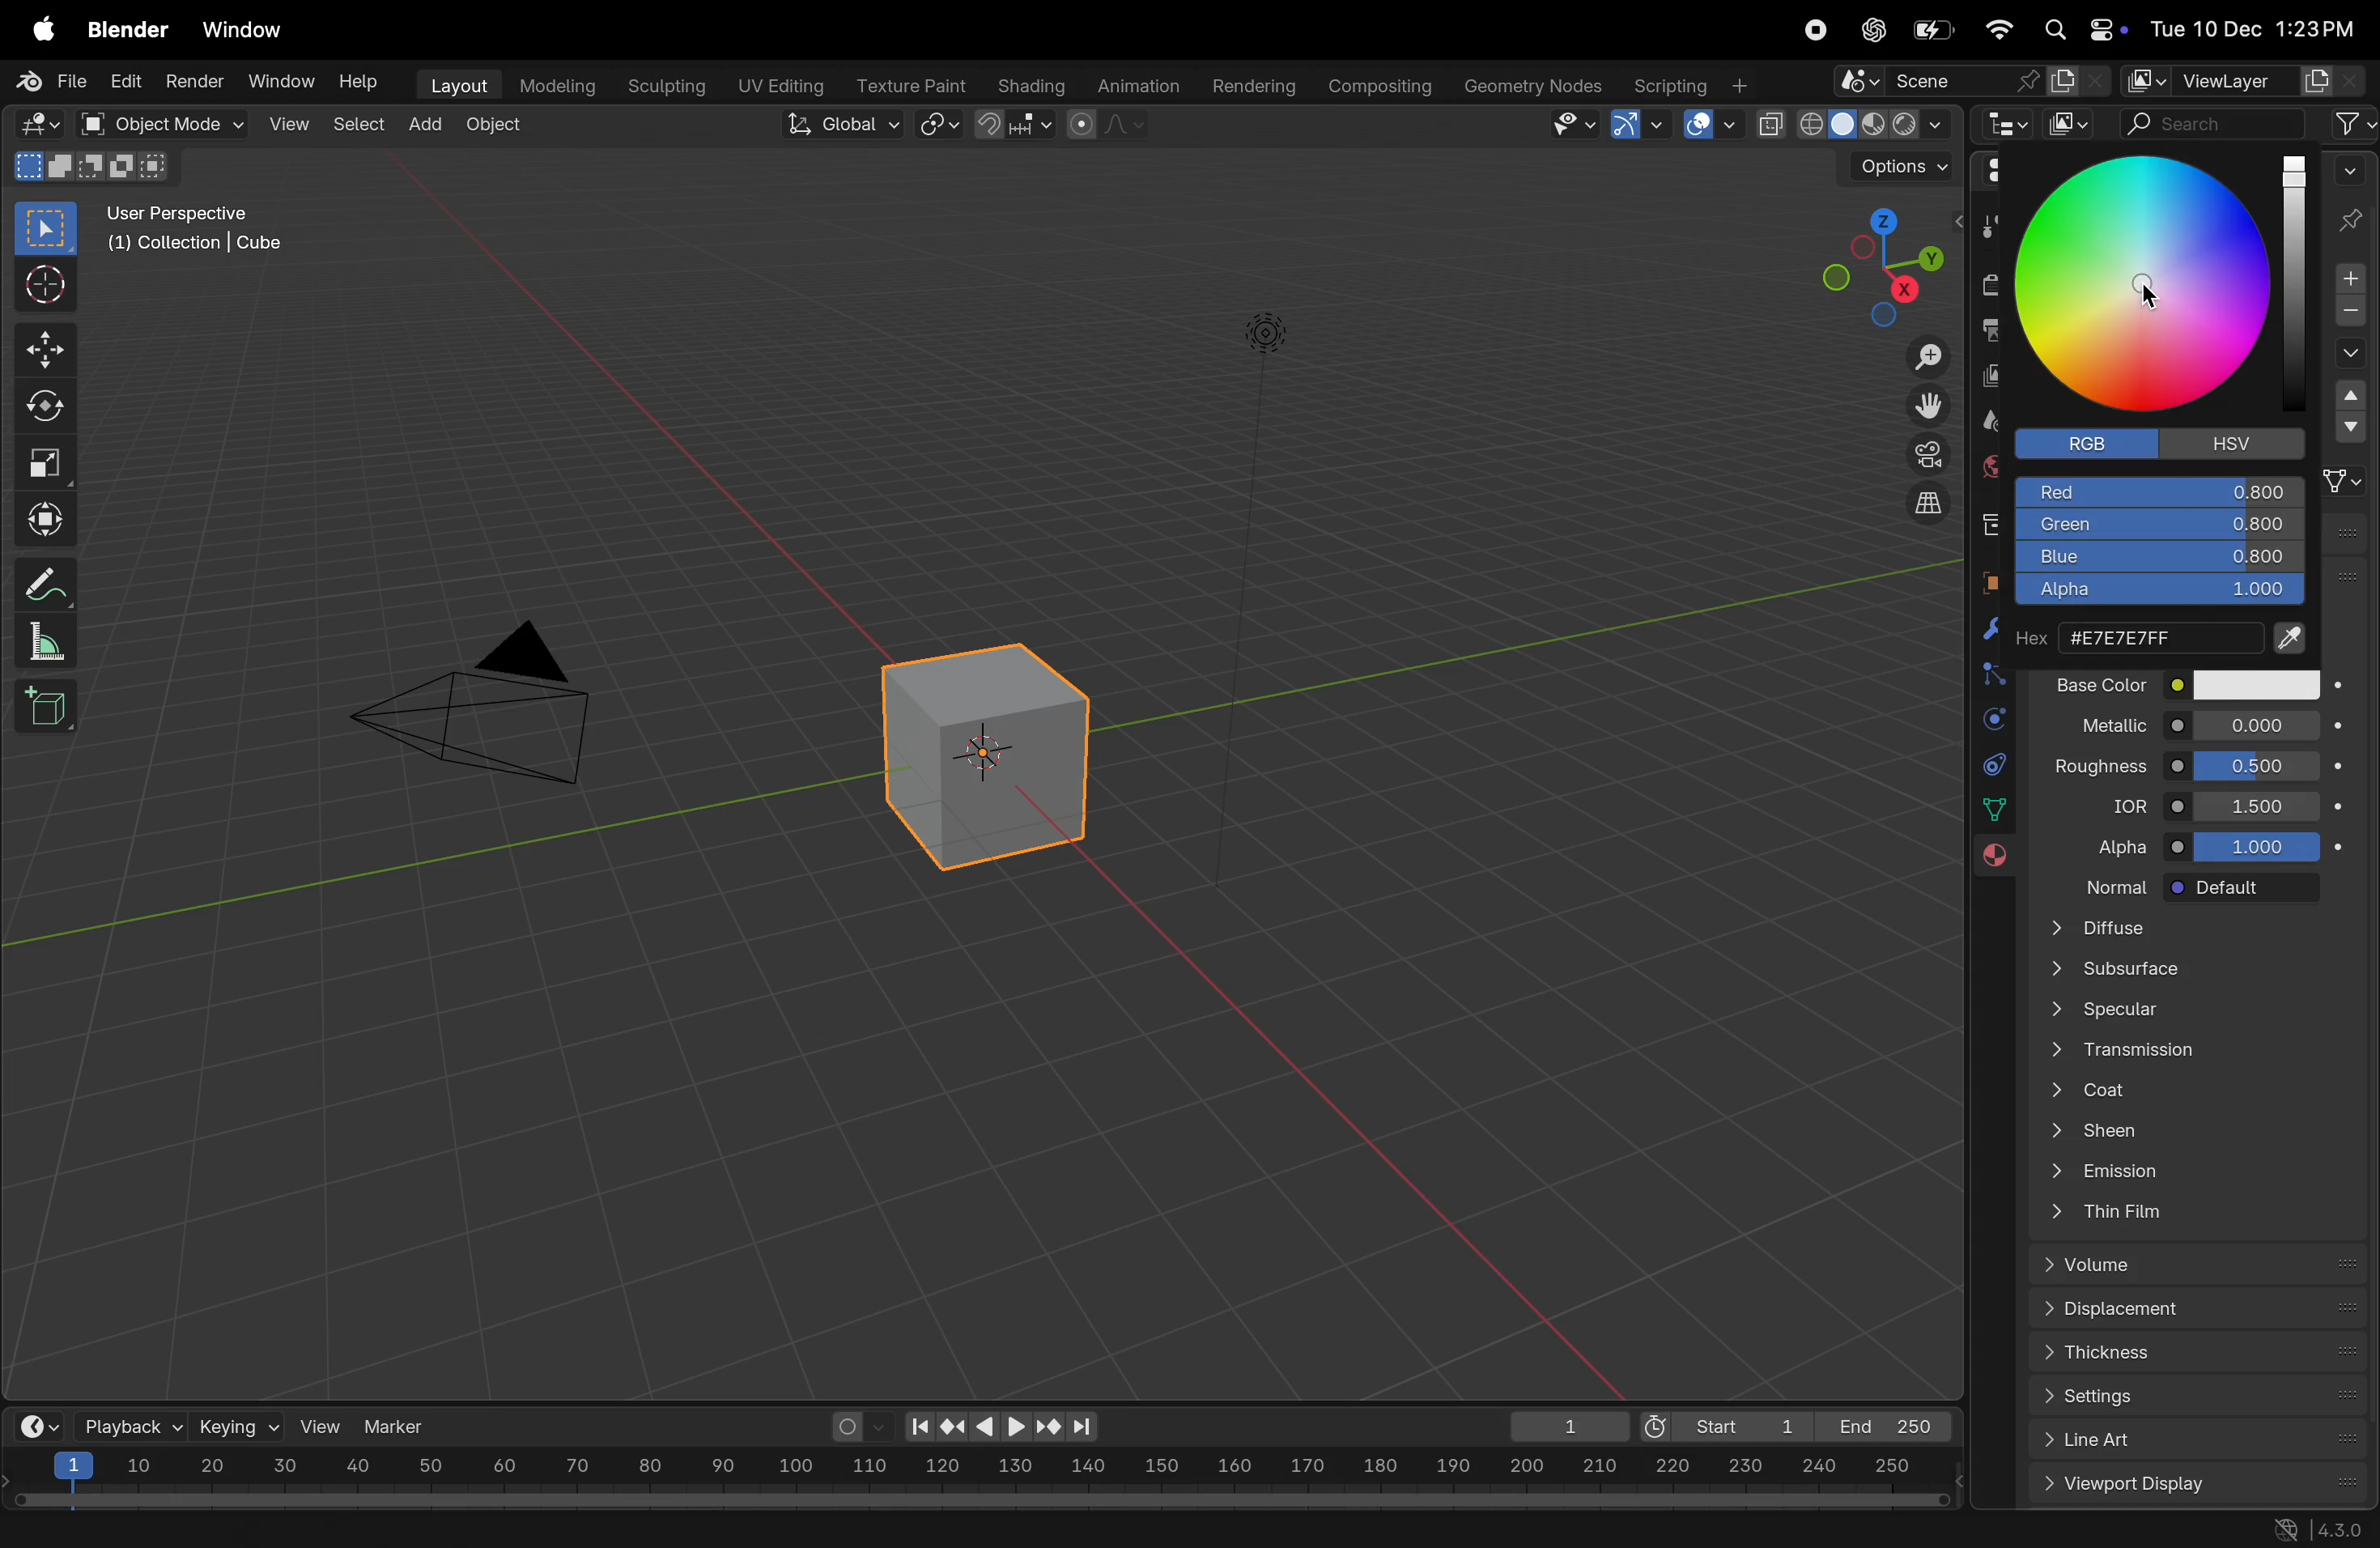  Describe the element at coordinates (2245, 442) in the screenshot. I see `hsv` at that location.